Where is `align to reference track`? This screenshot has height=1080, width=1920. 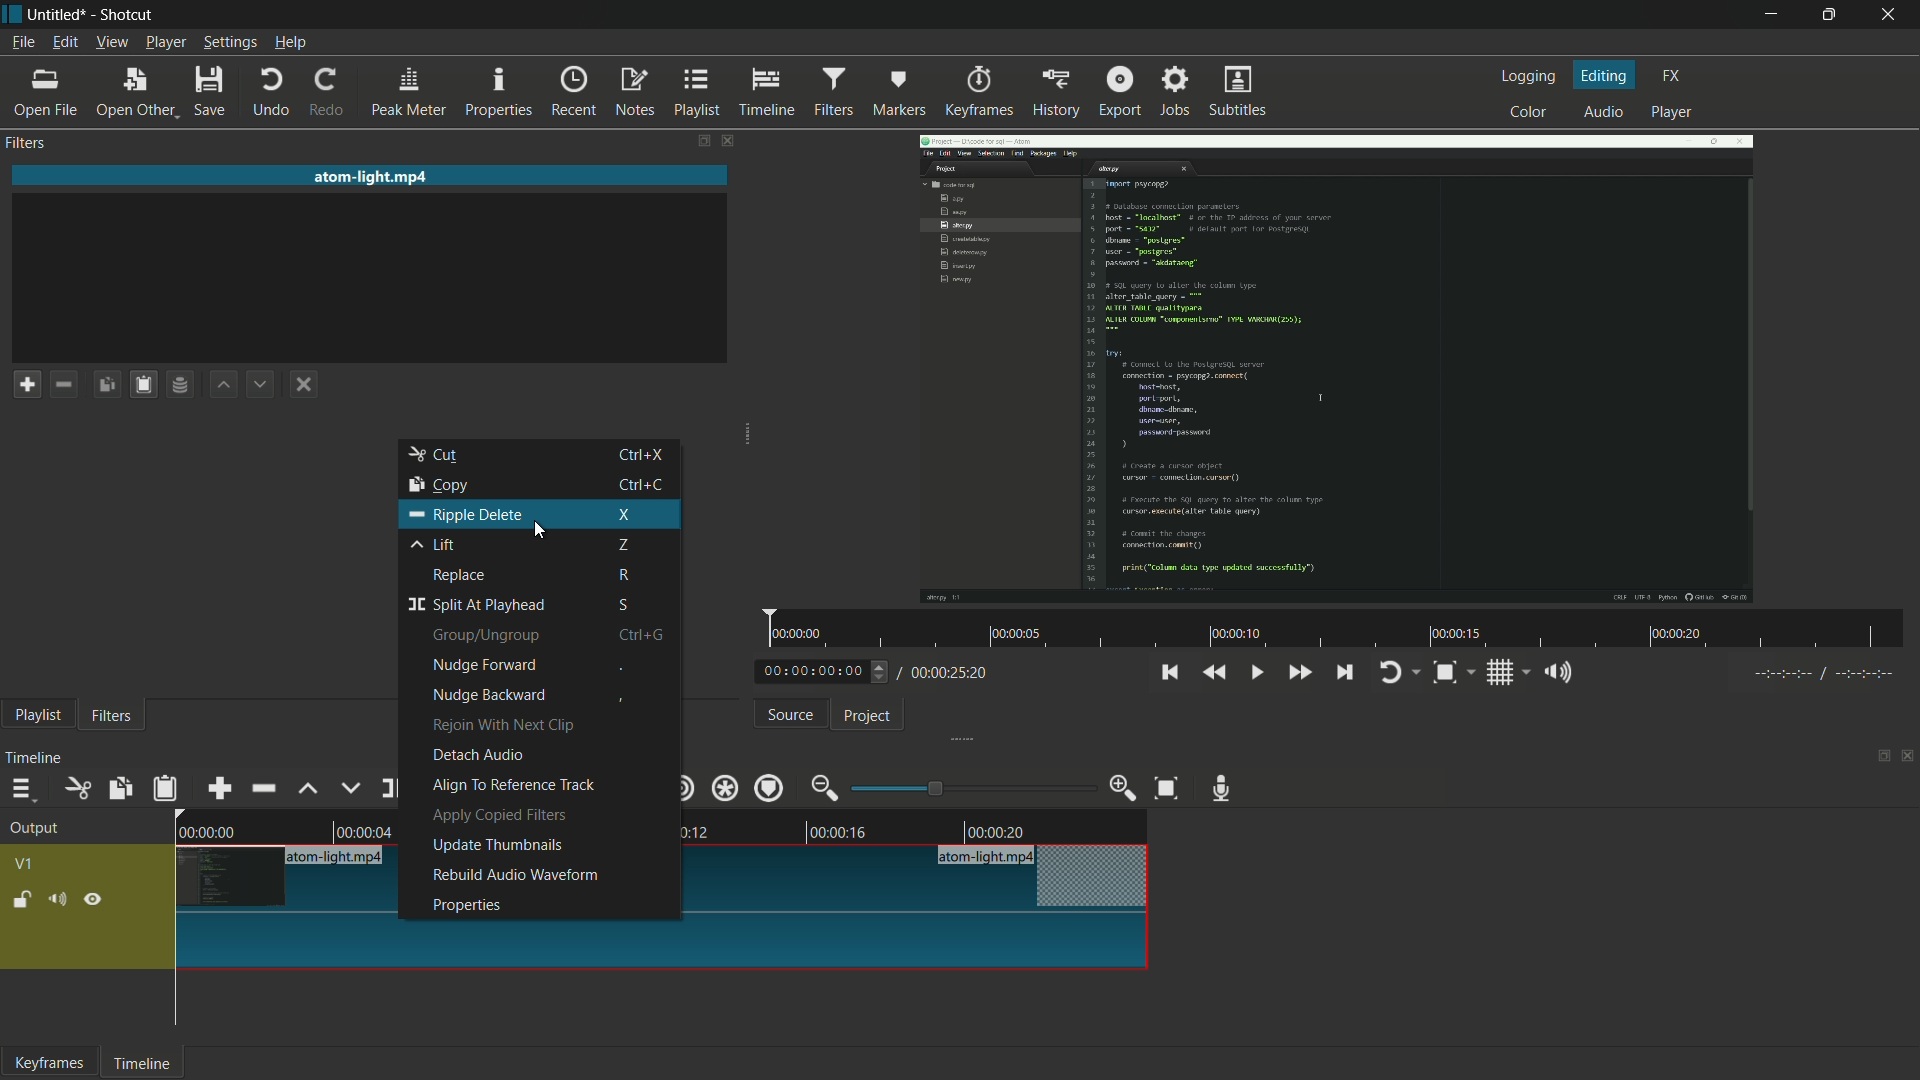
align to reference track is located at coordinates (511, 787).